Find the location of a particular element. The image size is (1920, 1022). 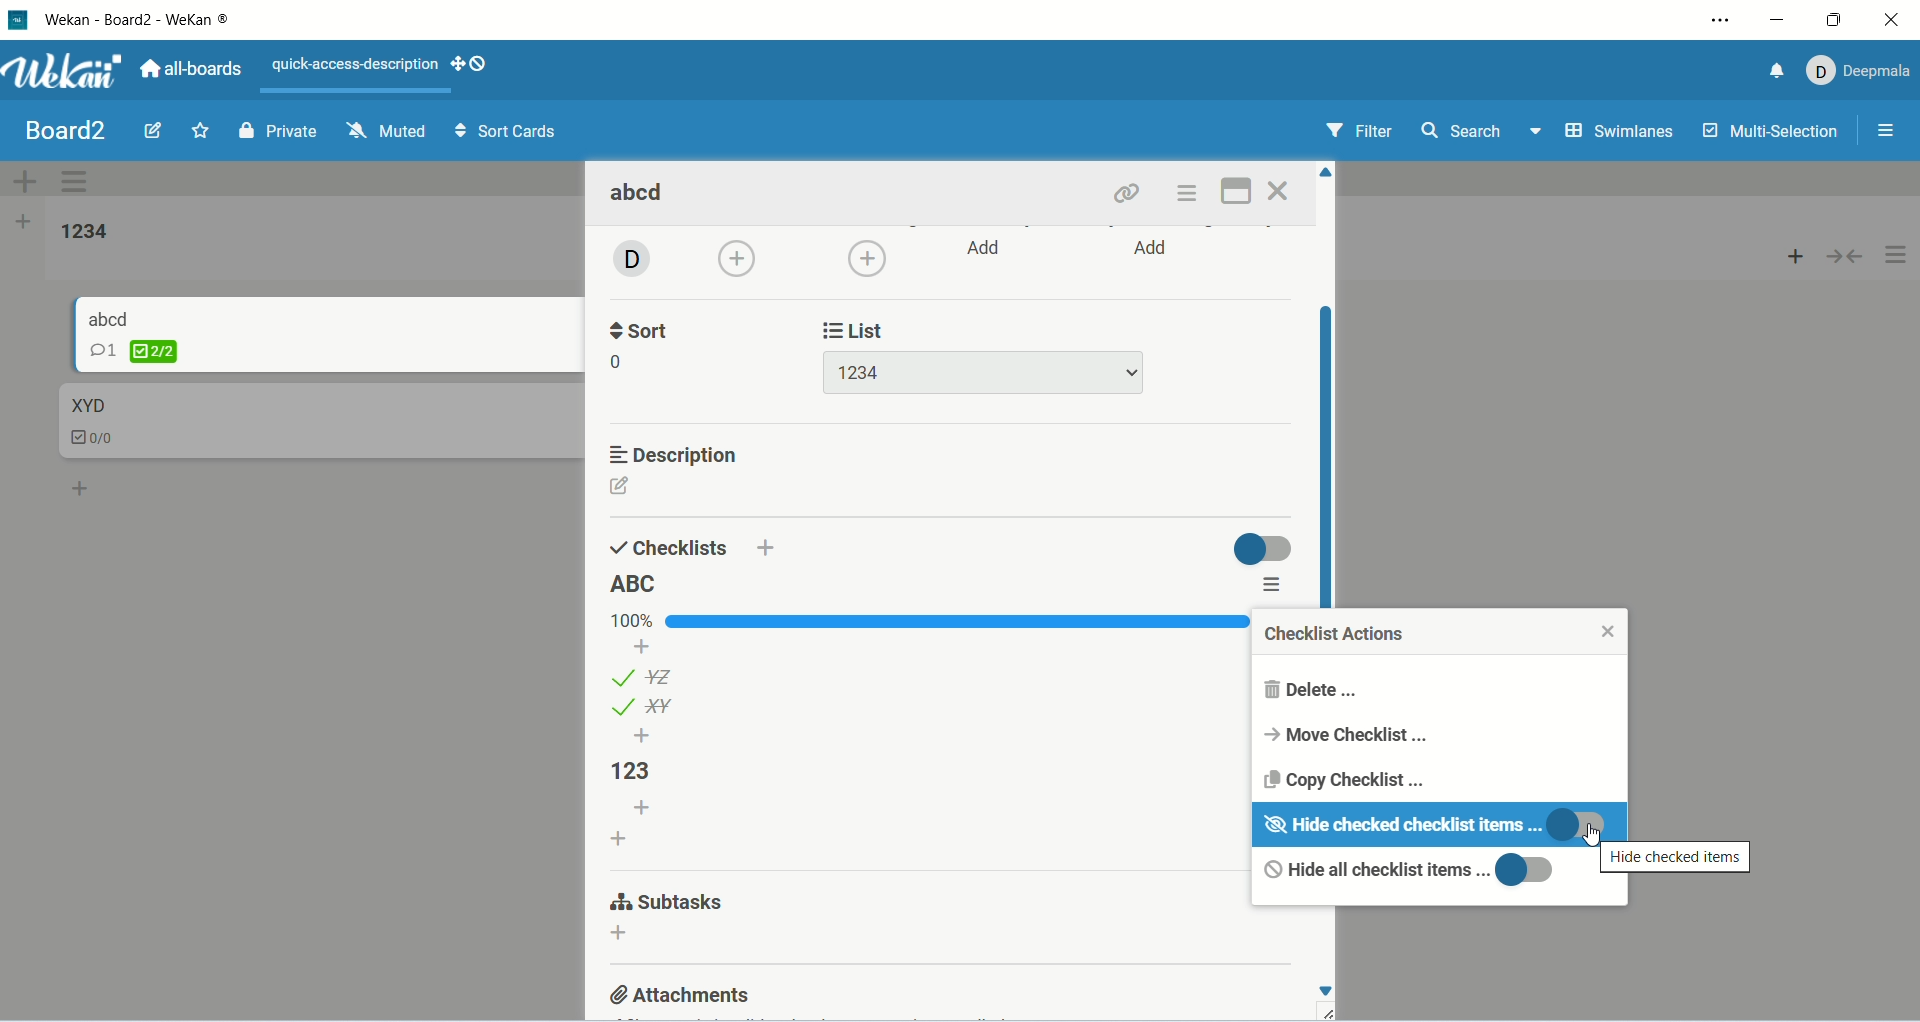

notification is located at coordinates (1772, 74).